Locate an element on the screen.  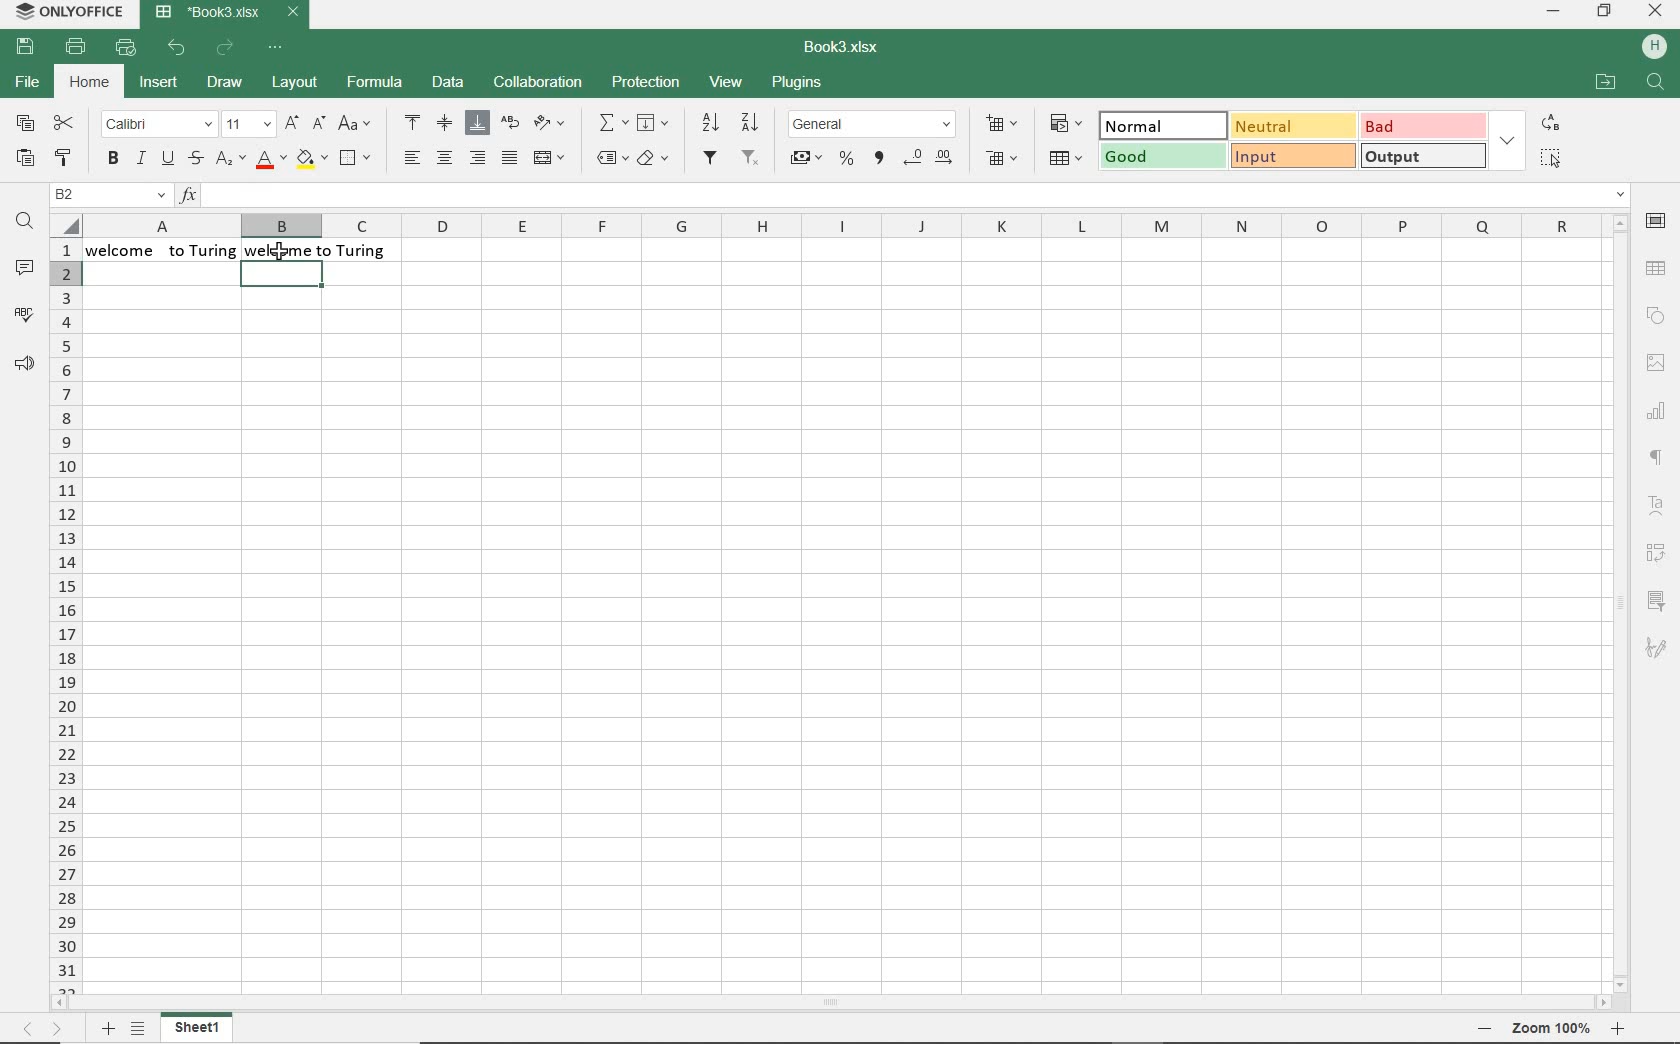
conditional formatting is located at coordinates (1065, 123).